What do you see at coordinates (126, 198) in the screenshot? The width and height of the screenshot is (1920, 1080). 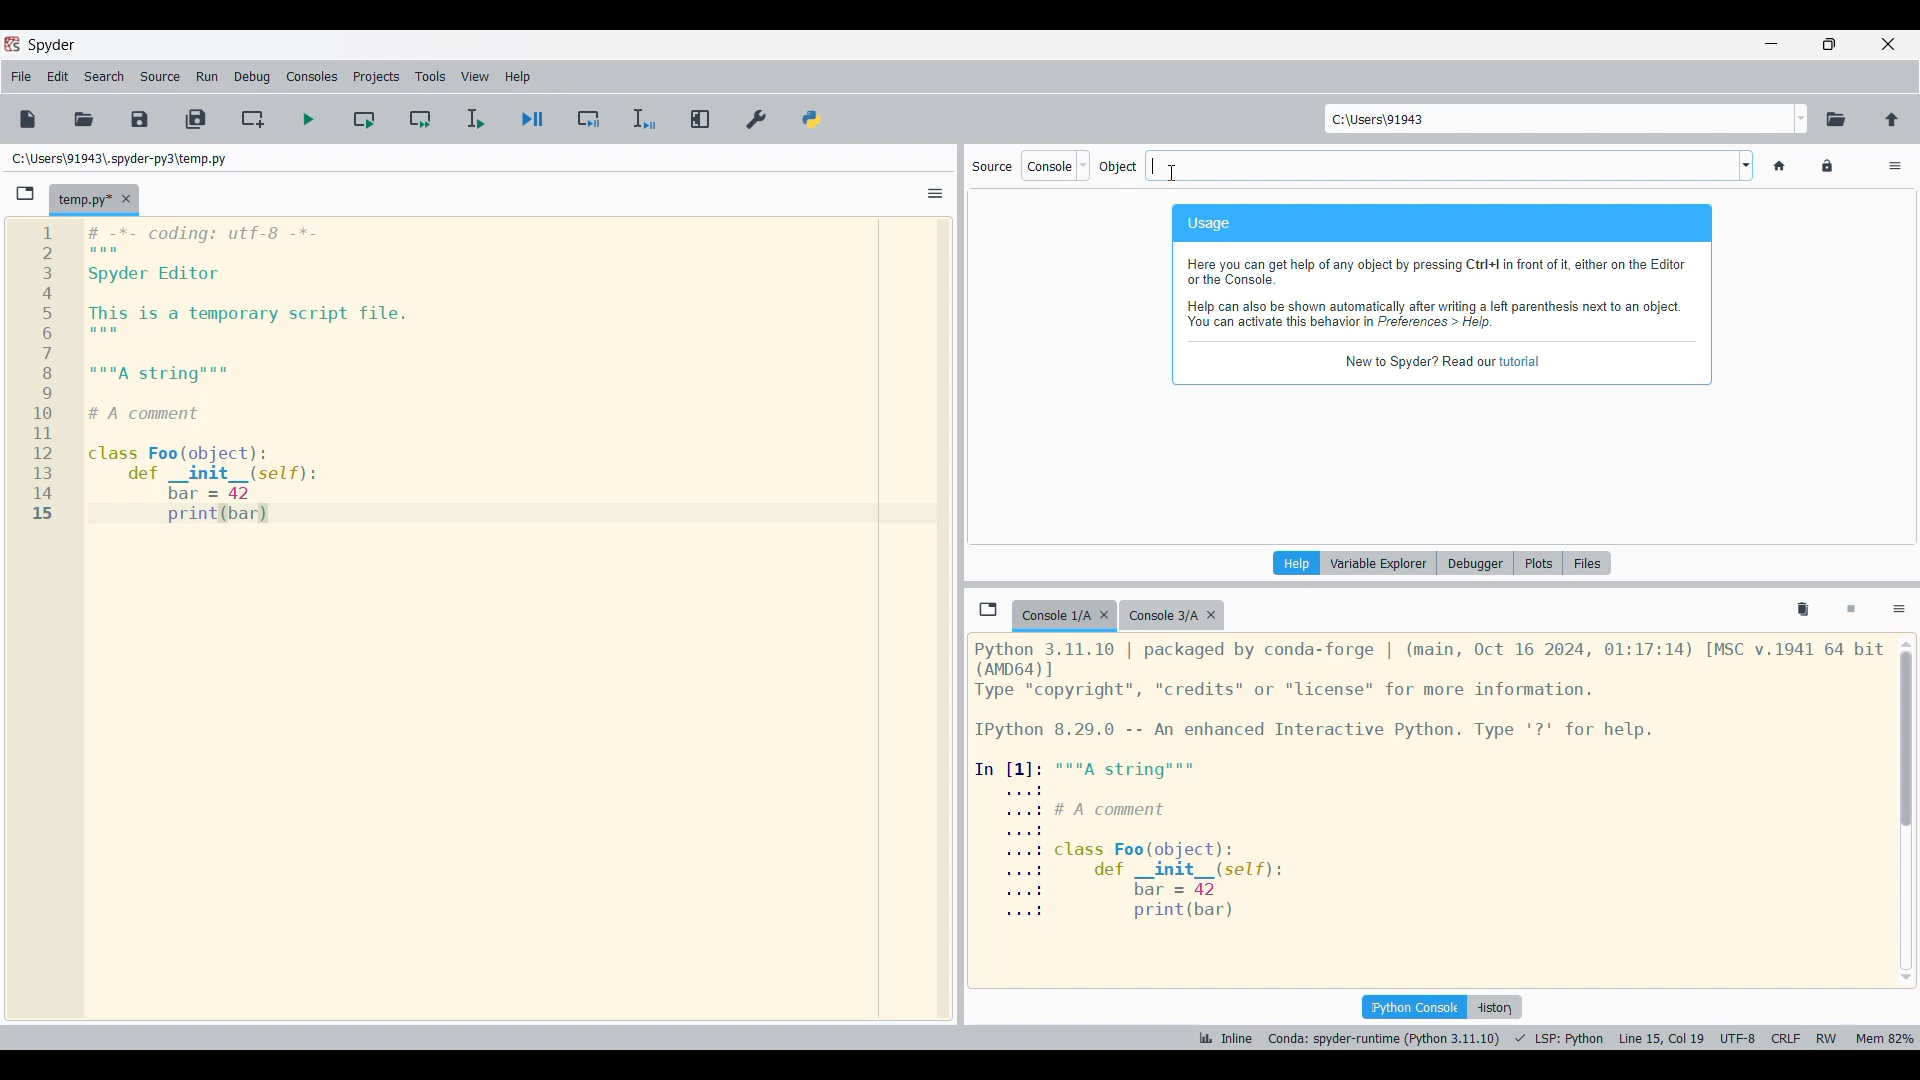 I see `Close` at bounding box center [126, 198].